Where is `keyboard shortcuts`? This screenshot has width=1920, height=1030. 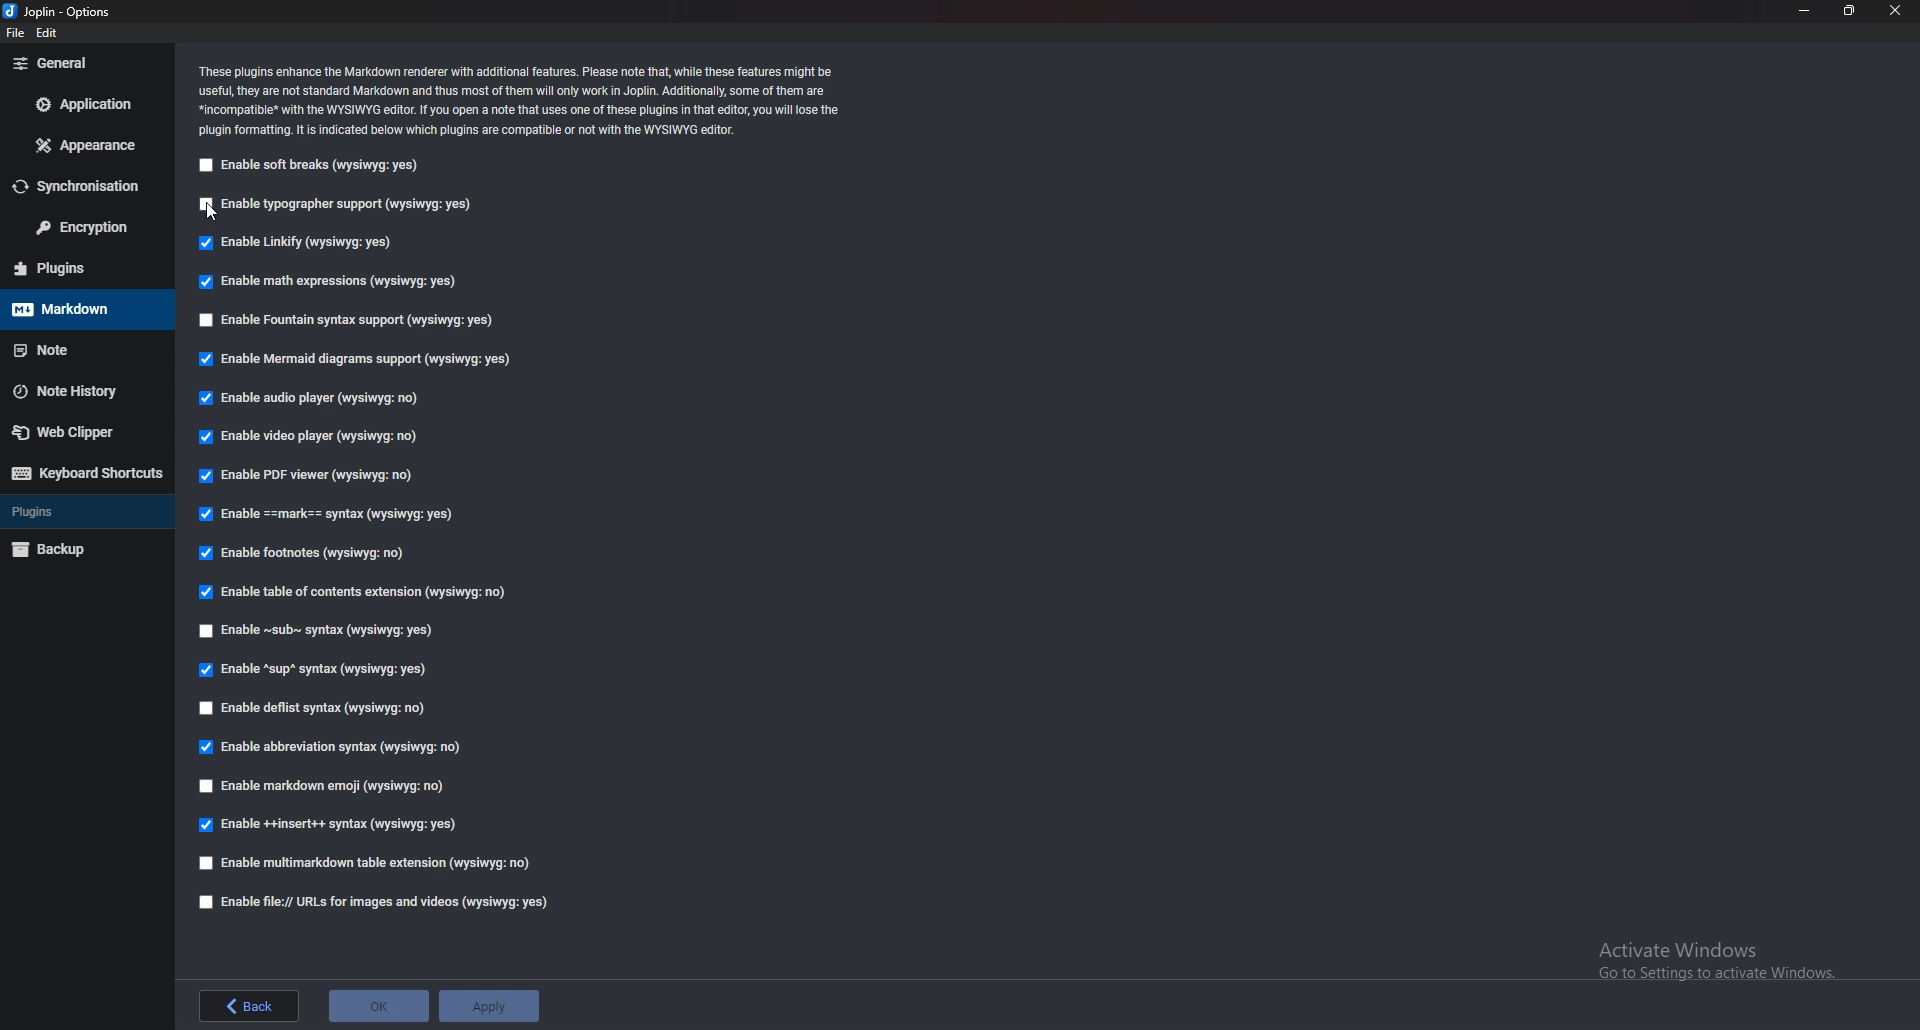
keyboard shortcuts is located at coordinates (87, 474).